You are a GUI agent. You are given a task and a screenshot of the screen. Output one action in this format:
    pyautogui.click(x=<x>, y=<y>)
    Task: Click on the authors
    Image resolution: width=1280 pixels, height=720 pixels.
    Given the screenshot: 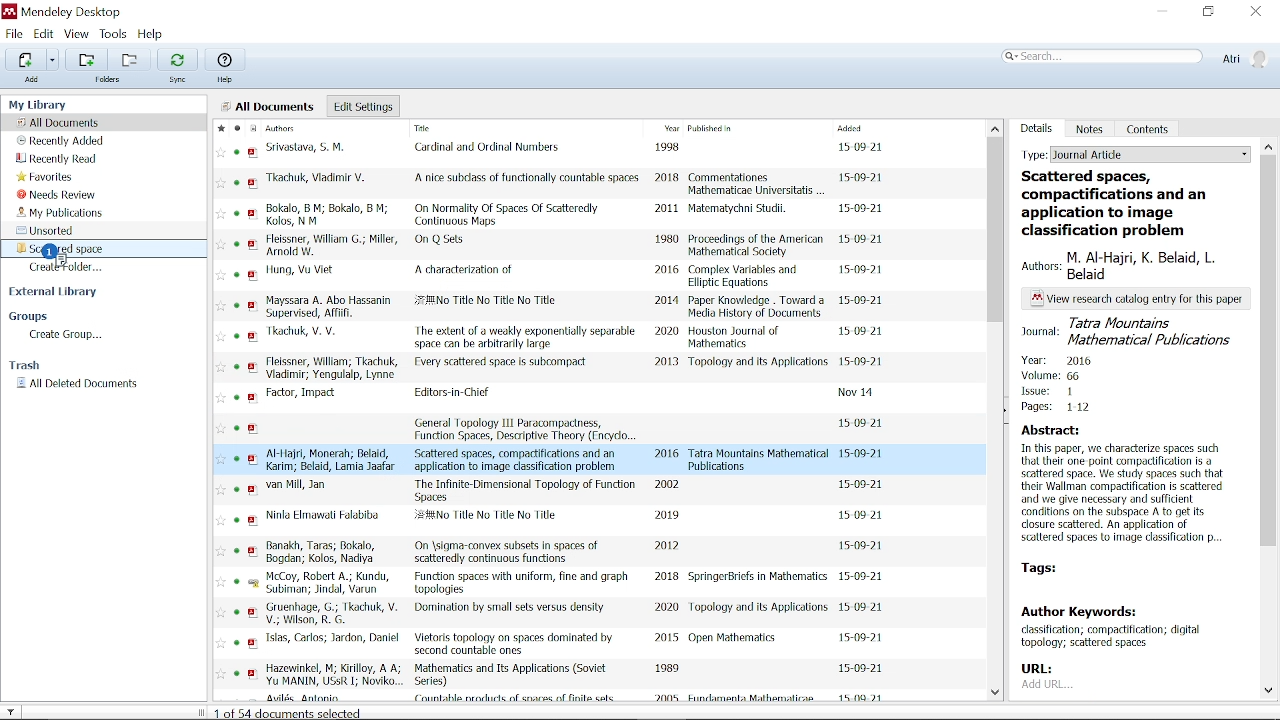 What is the action you would take?
    pyautogui.click(x=309, y=148)
    